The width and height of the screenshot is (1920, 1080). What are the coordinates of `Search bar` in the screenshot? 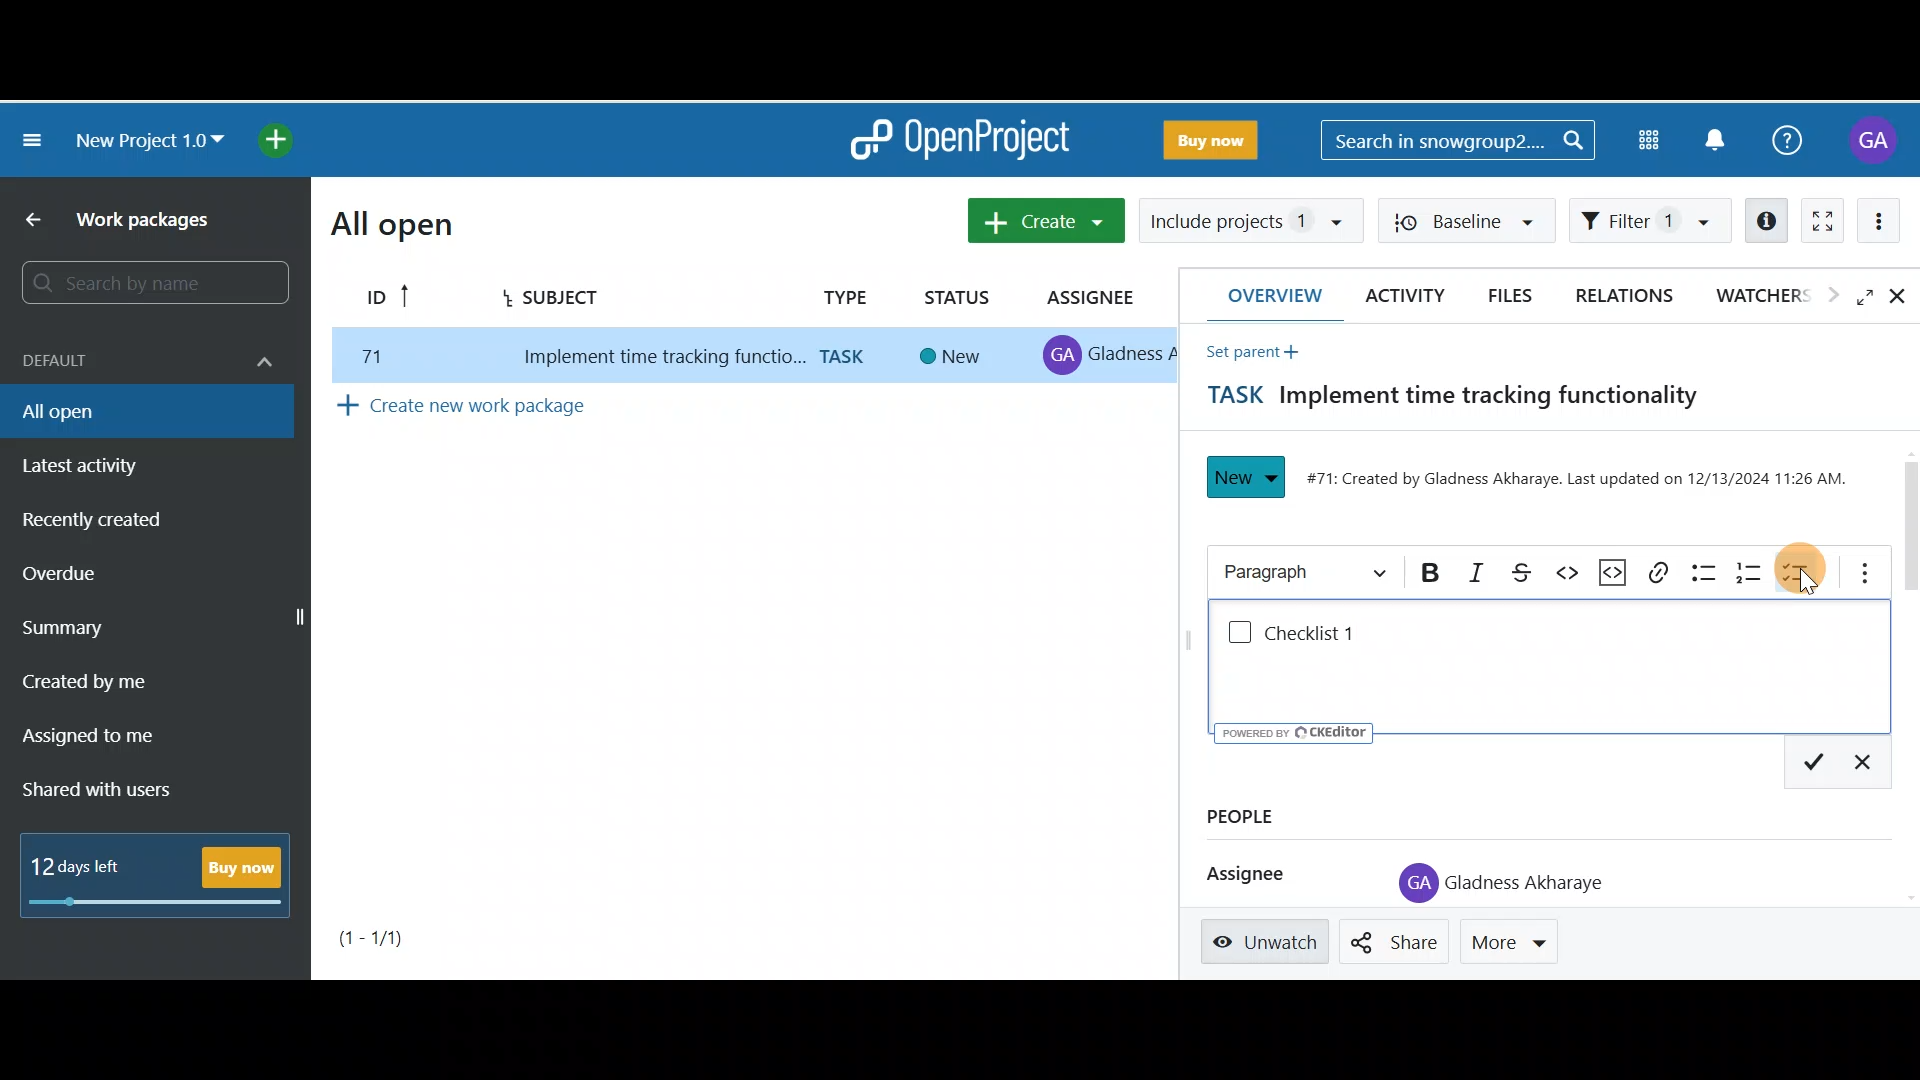 It's located at (1462, 137).